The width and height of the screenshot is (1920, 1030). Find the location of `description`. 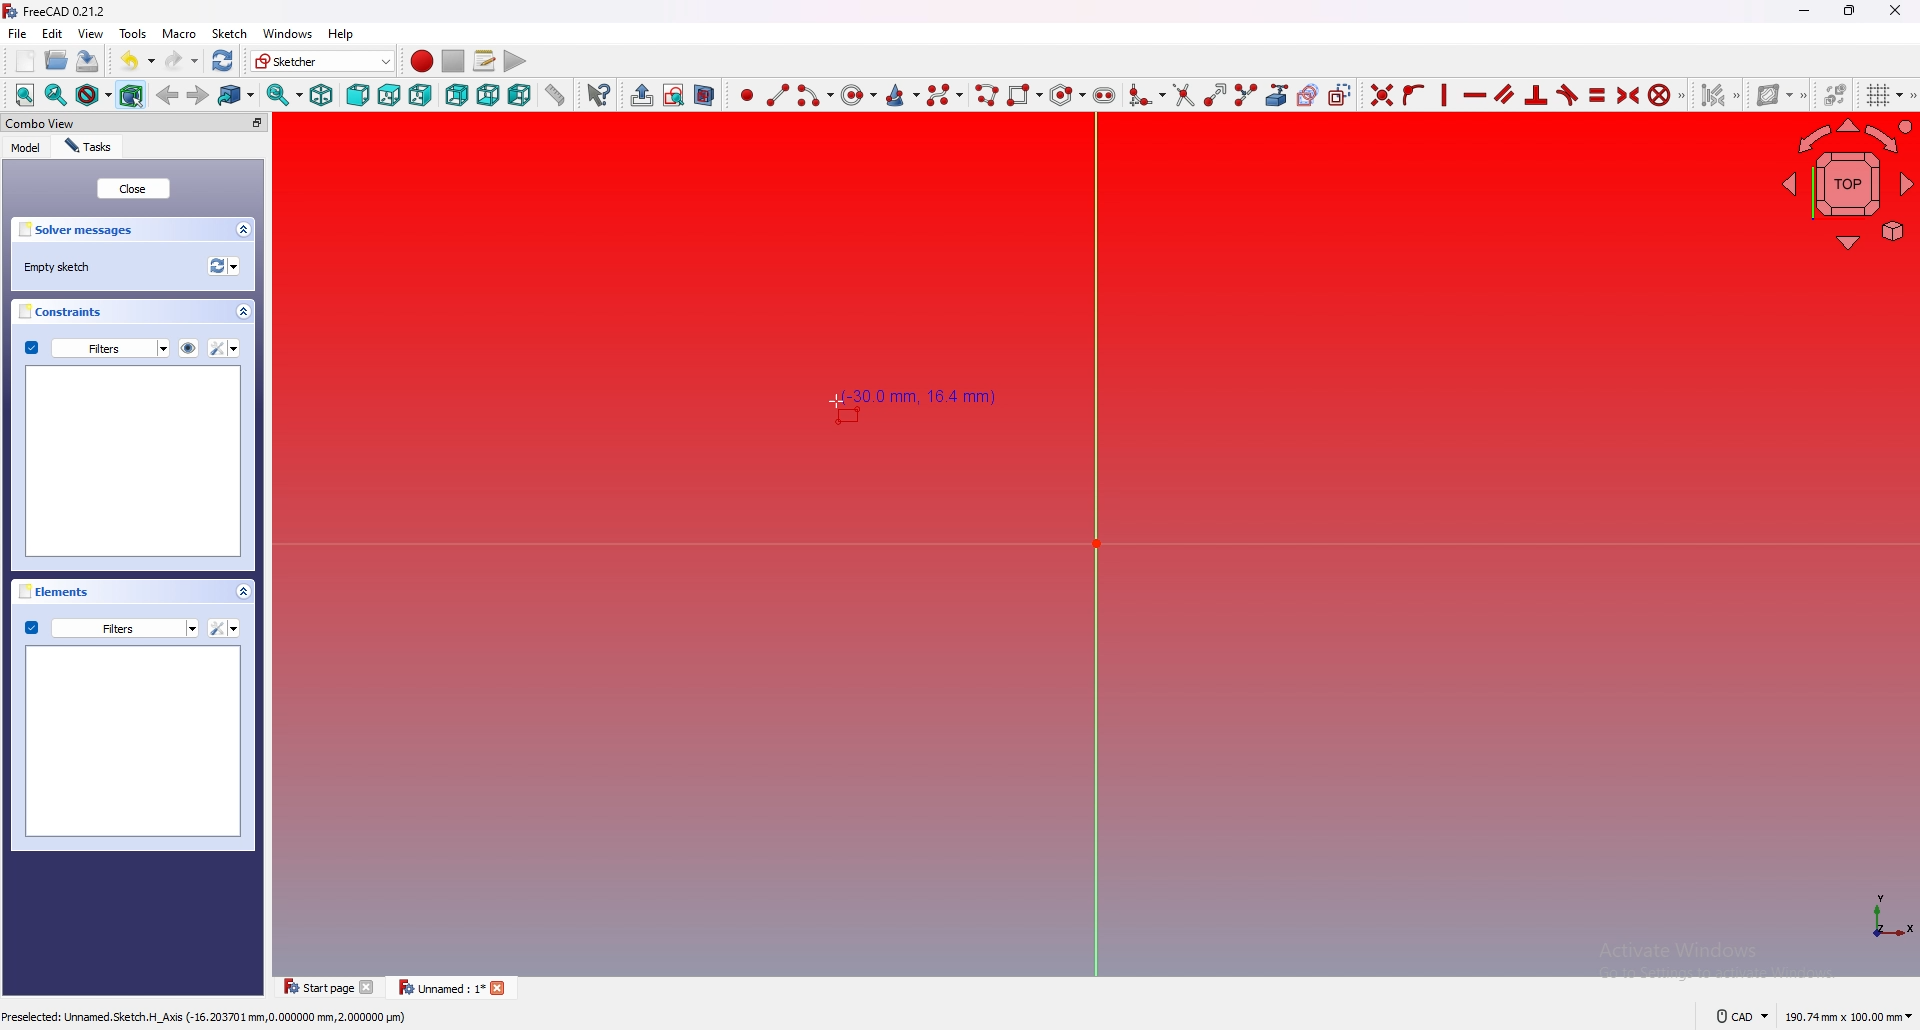

description is located at coordinates (210, 1015).